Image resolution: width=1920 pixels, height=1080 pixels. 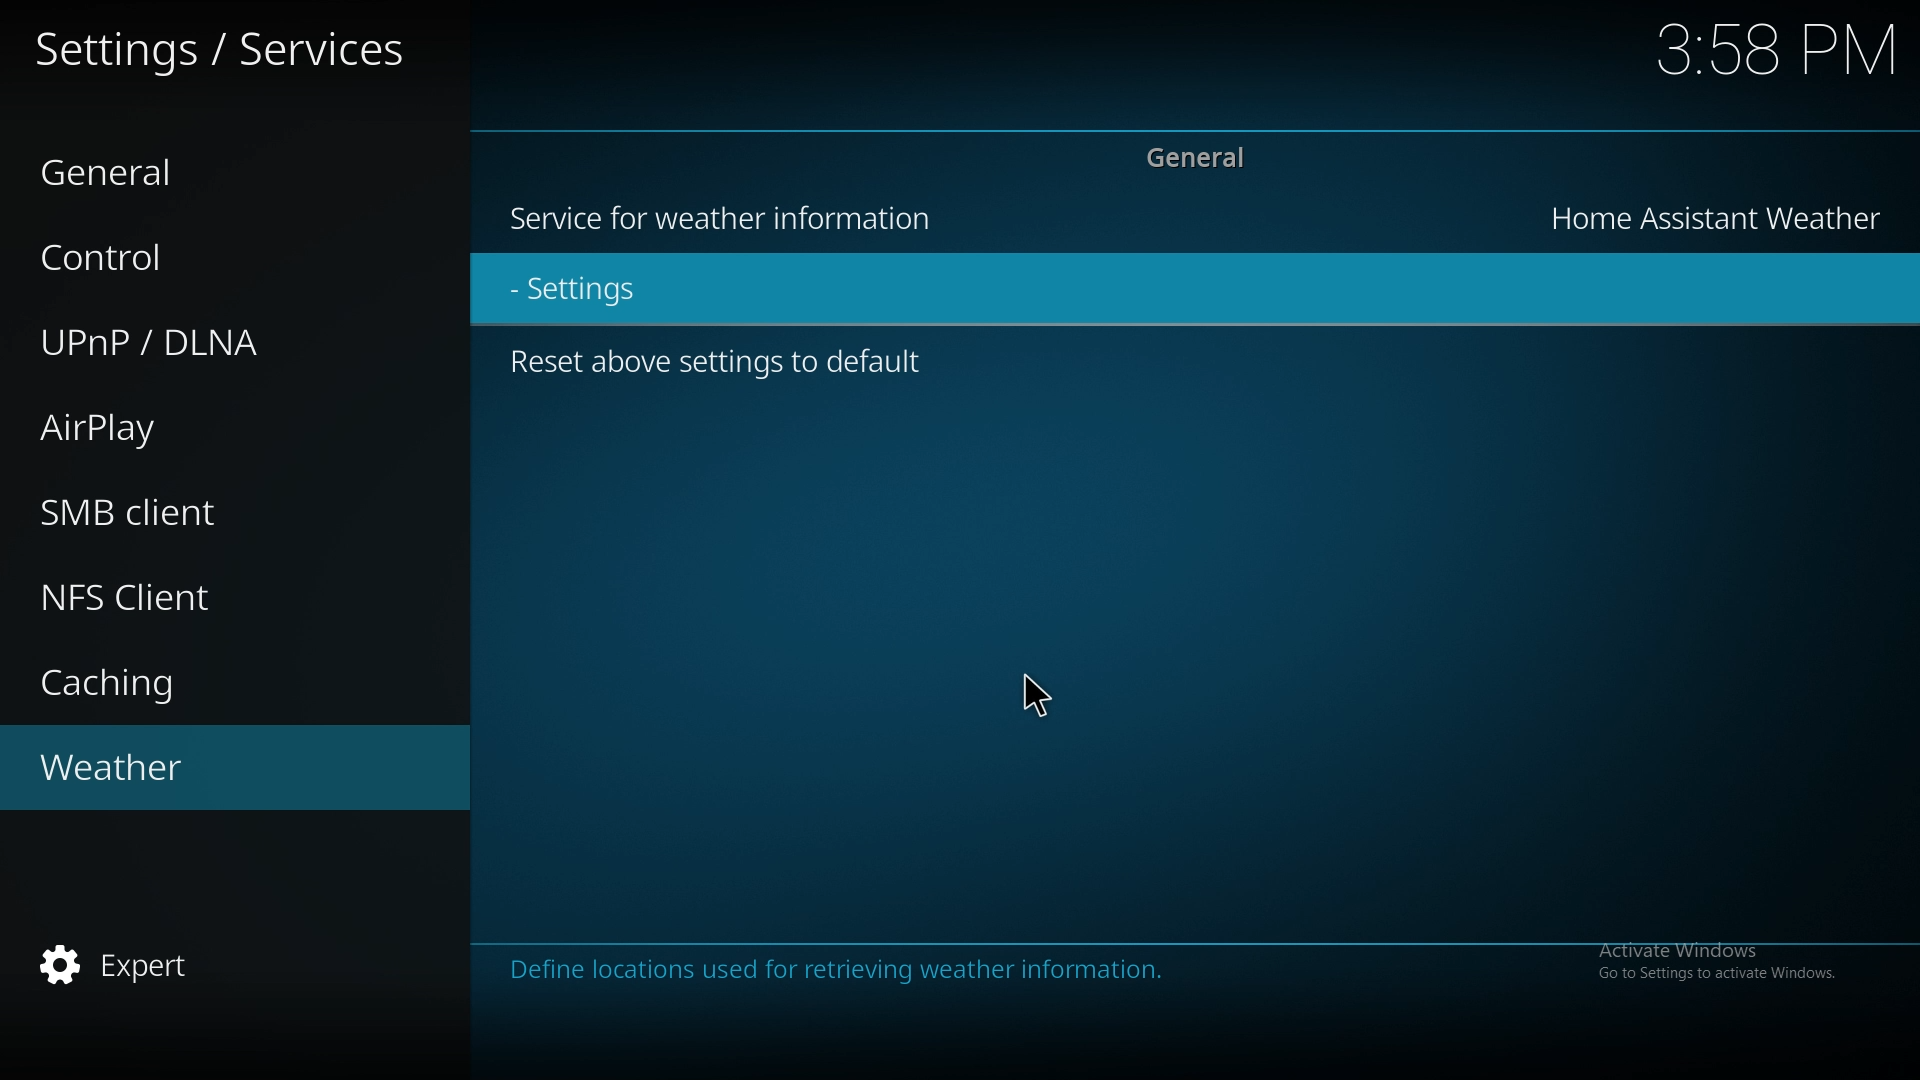 What do you see at coordinates (226, 46) in the screenshot?
I see `Settings/Services` at bounding box center [226, 46].